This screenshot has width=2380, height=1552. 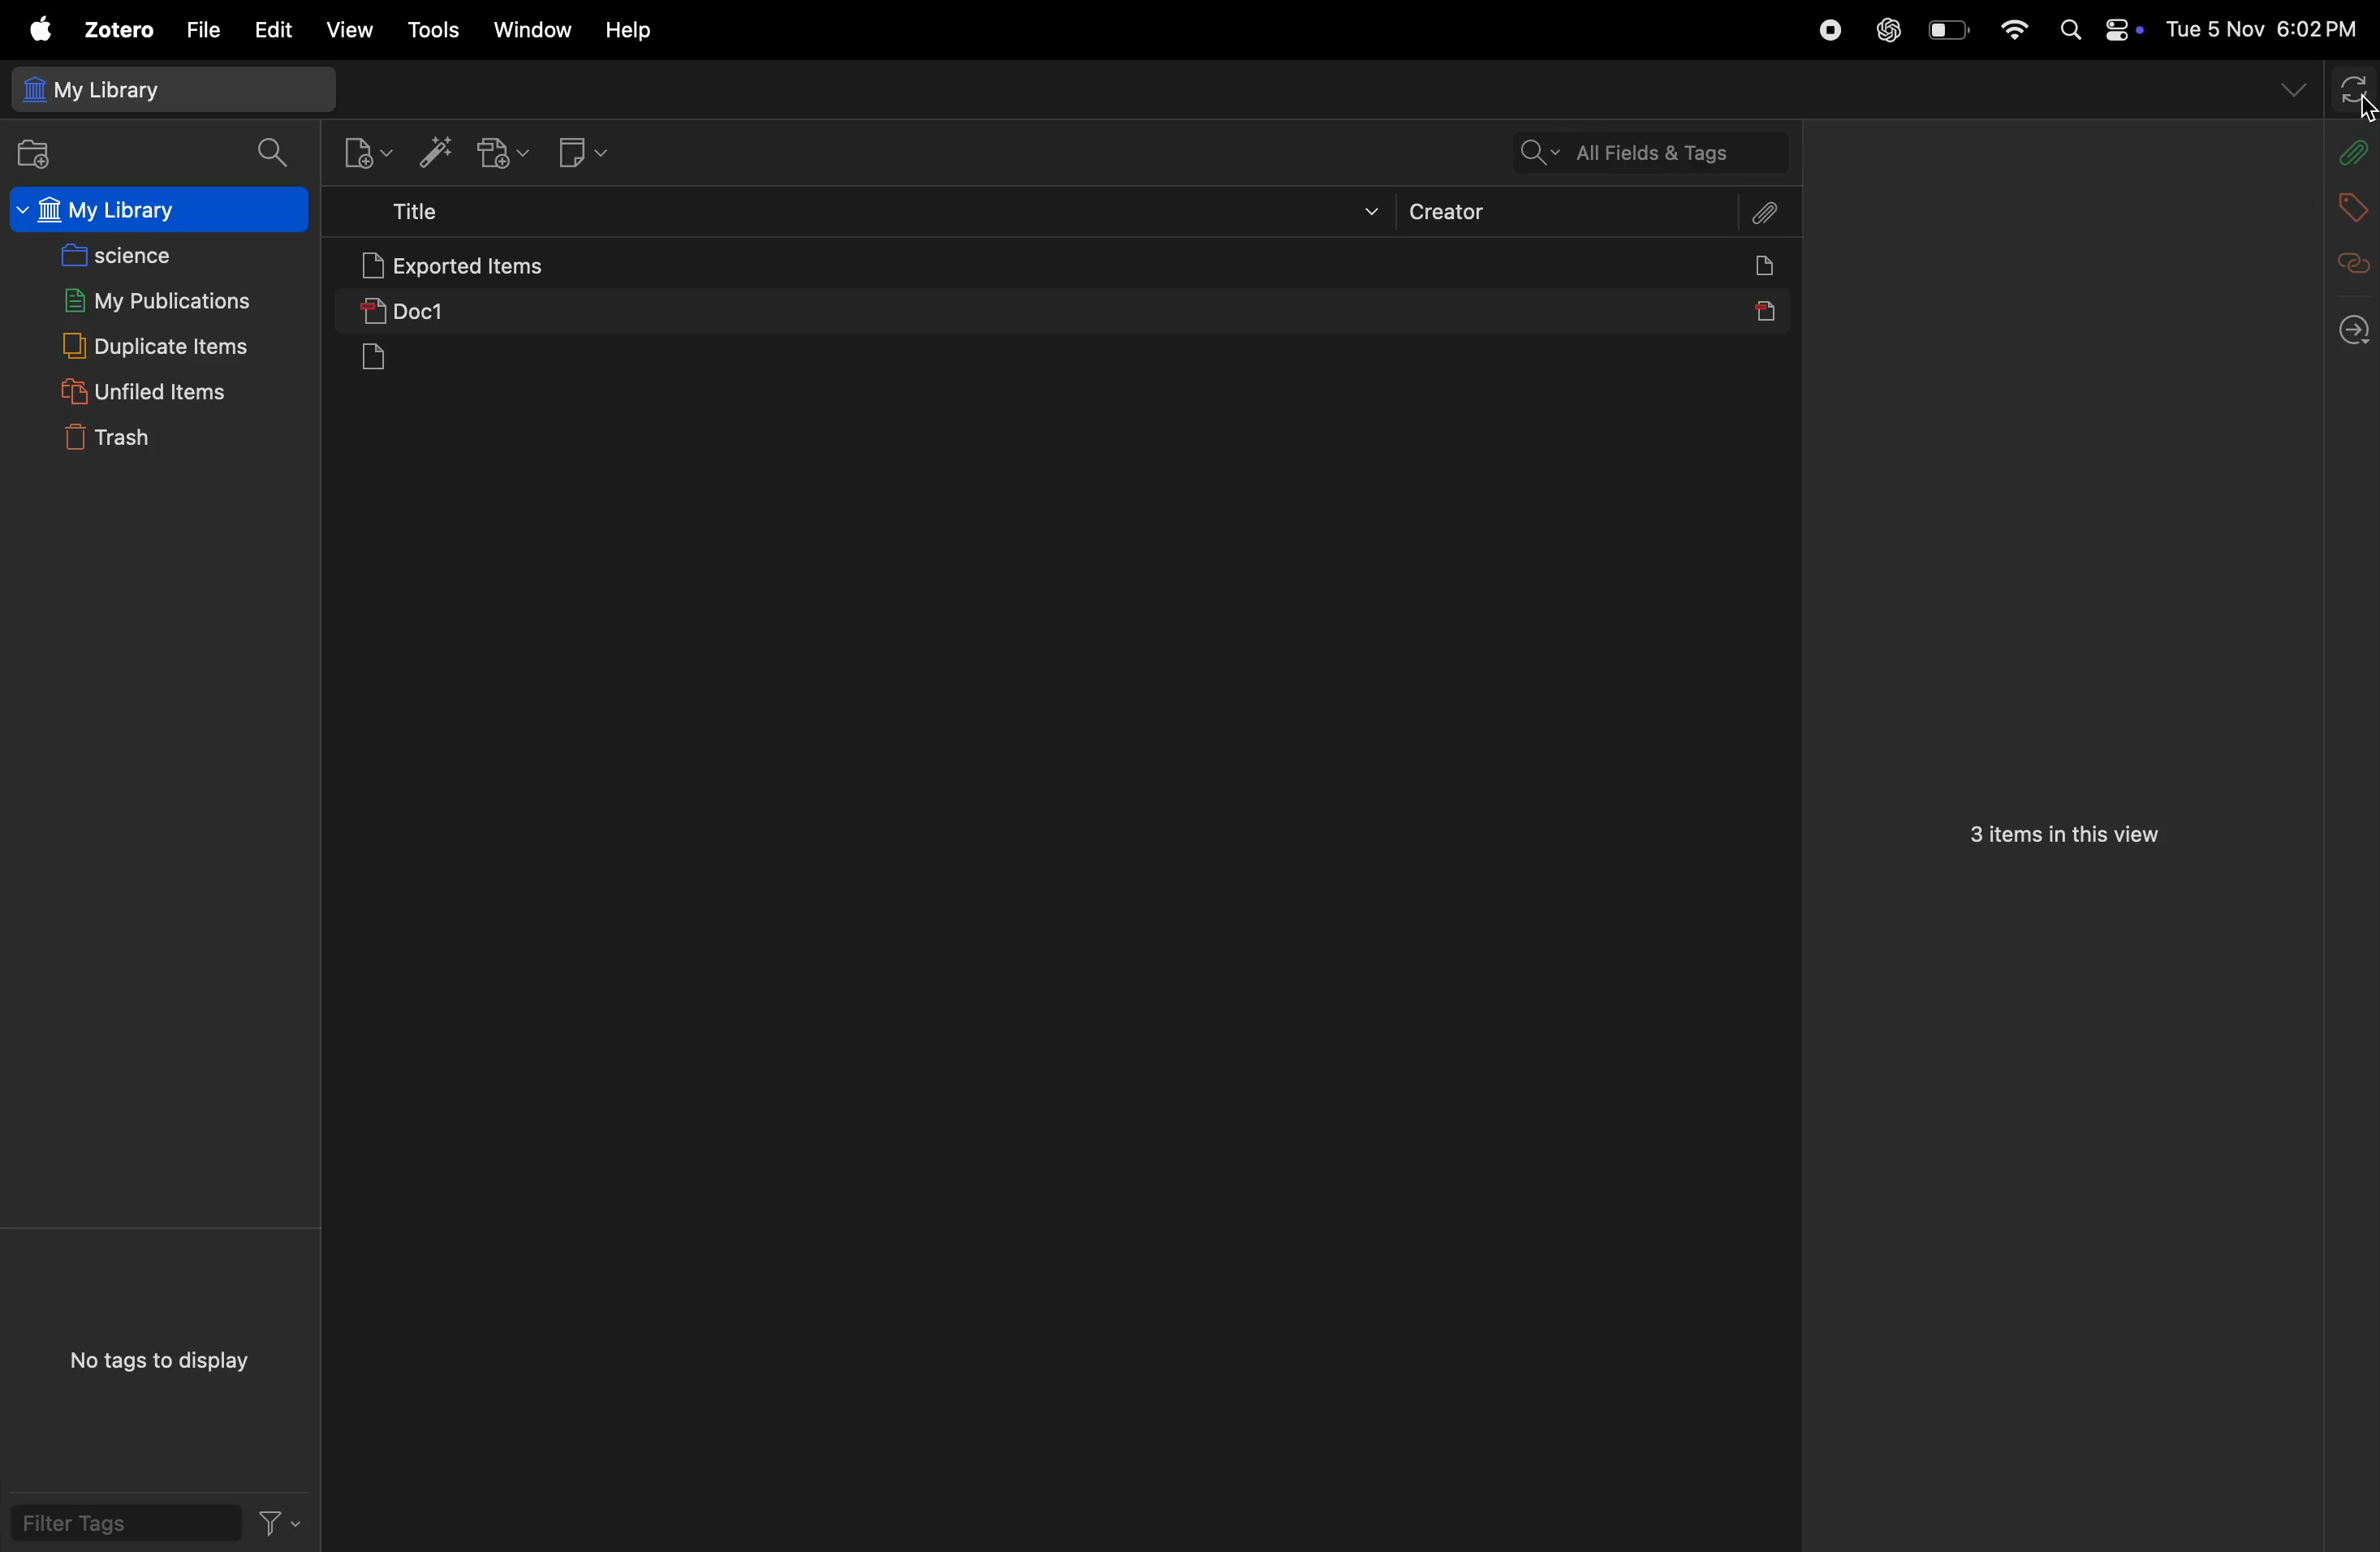 What do you see at coordinates (2068, 833) in the screenshot?
I see `3 items in a view` at bounding box center [2068, 833].